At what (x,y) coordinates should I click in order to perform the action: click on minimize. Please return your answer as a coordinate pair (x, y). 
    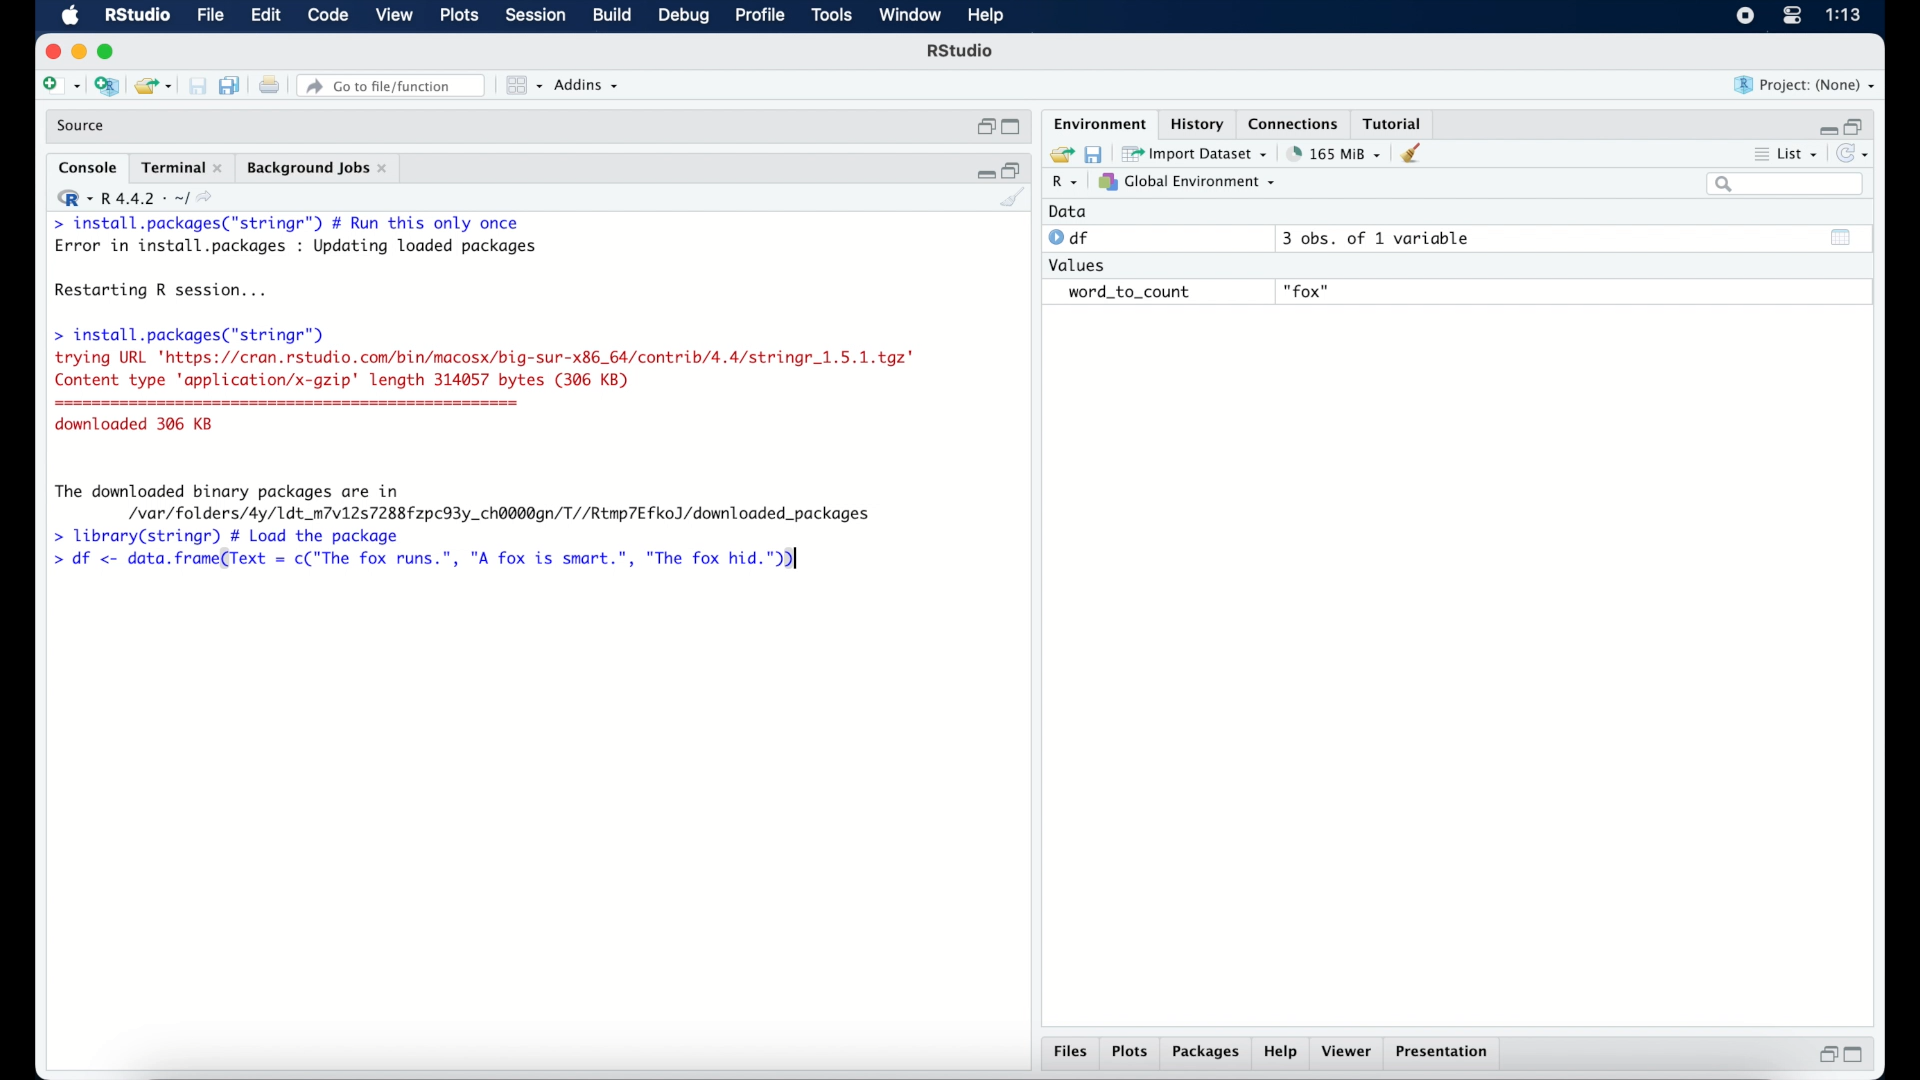
    Looking at the image, I should click on (983, 171).